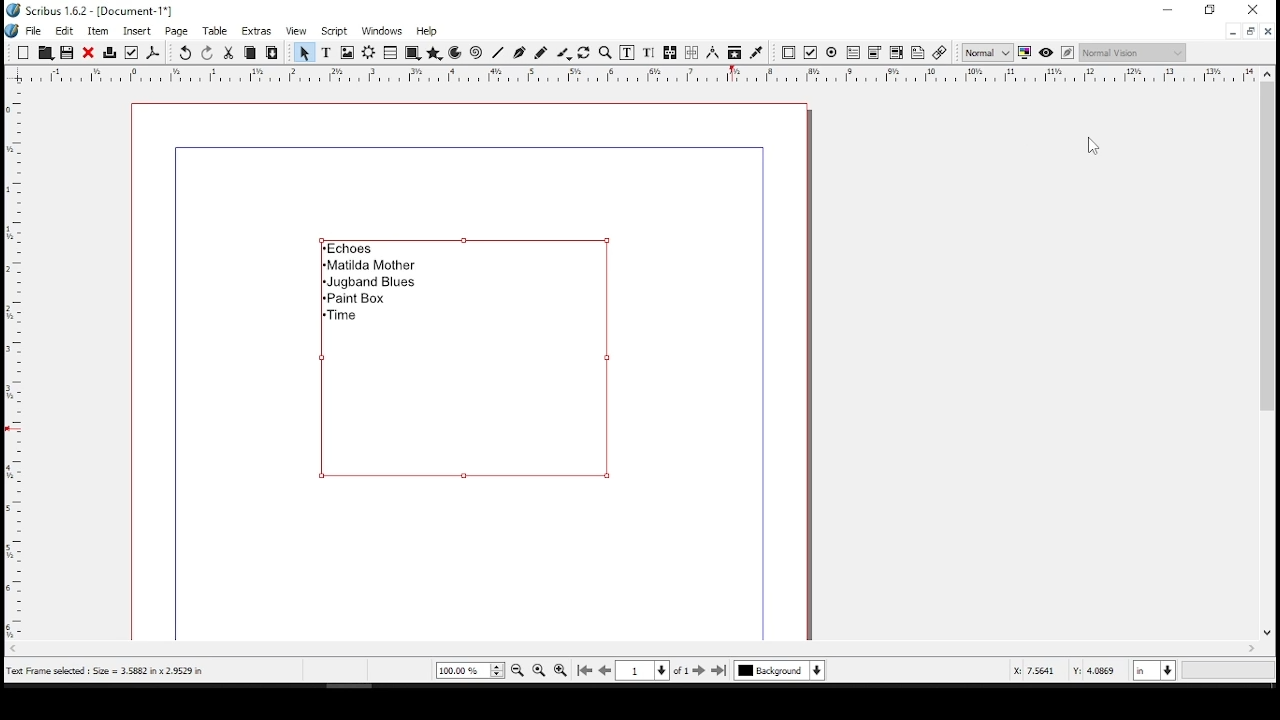  Describe the element at coordinates (1070, 53) in the screenshot. I see `edit in preview mode` at that location.